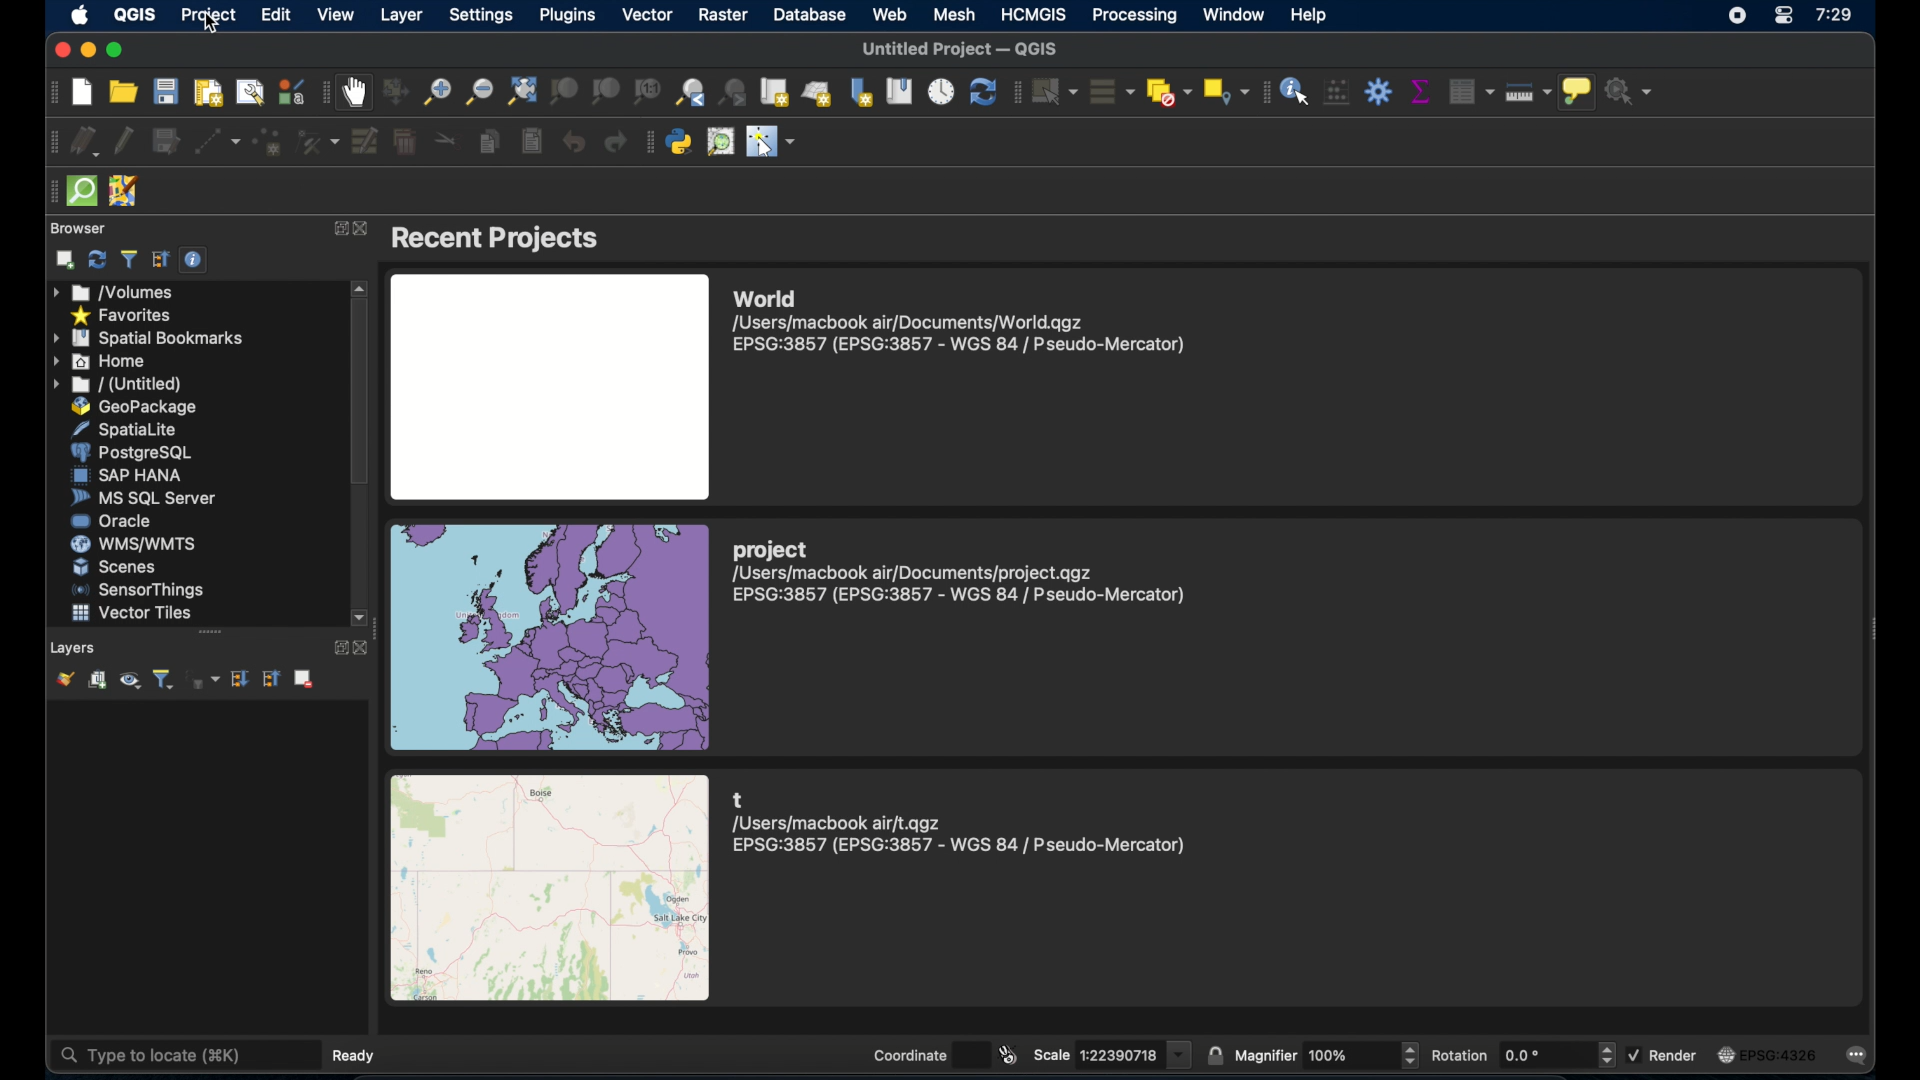  What do you see at coordinates (1336, 93) in the screenshot?
I see `open field calculator` at bounding box center [1336, 93].